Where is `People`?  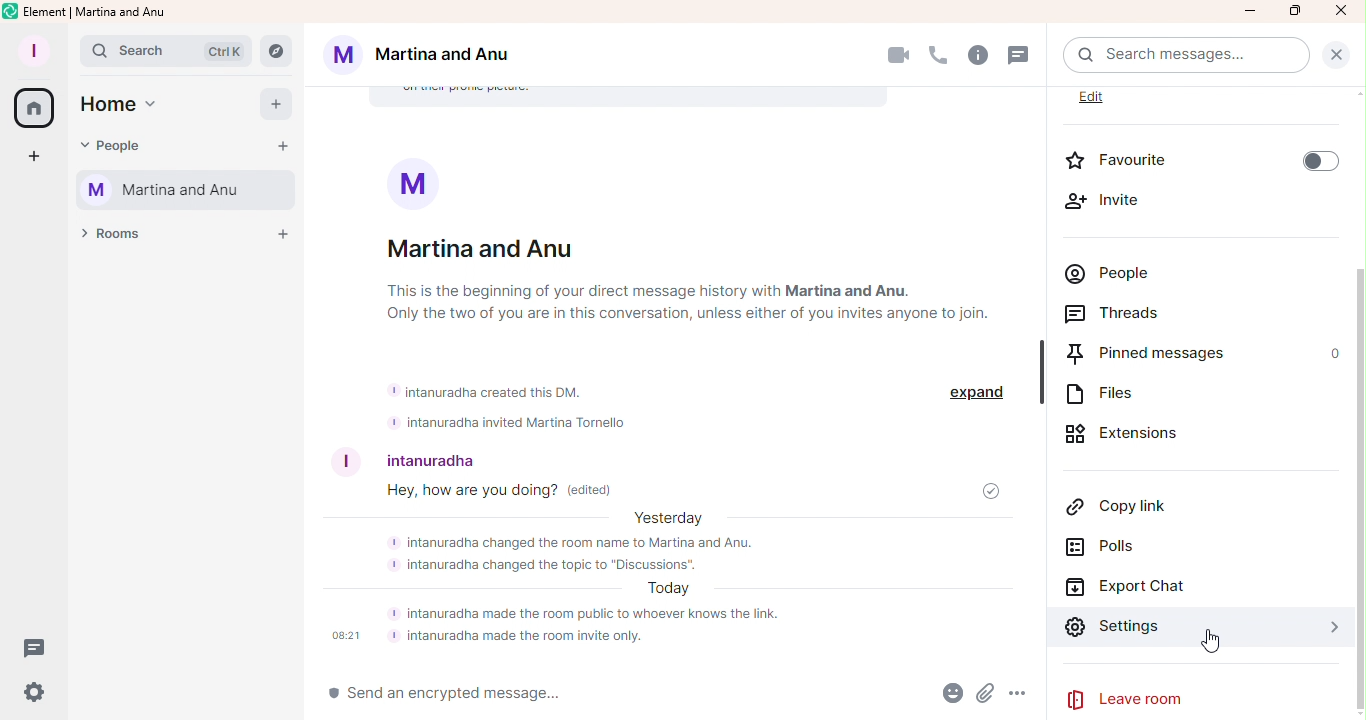 People is located at coordinates (1112, 271).